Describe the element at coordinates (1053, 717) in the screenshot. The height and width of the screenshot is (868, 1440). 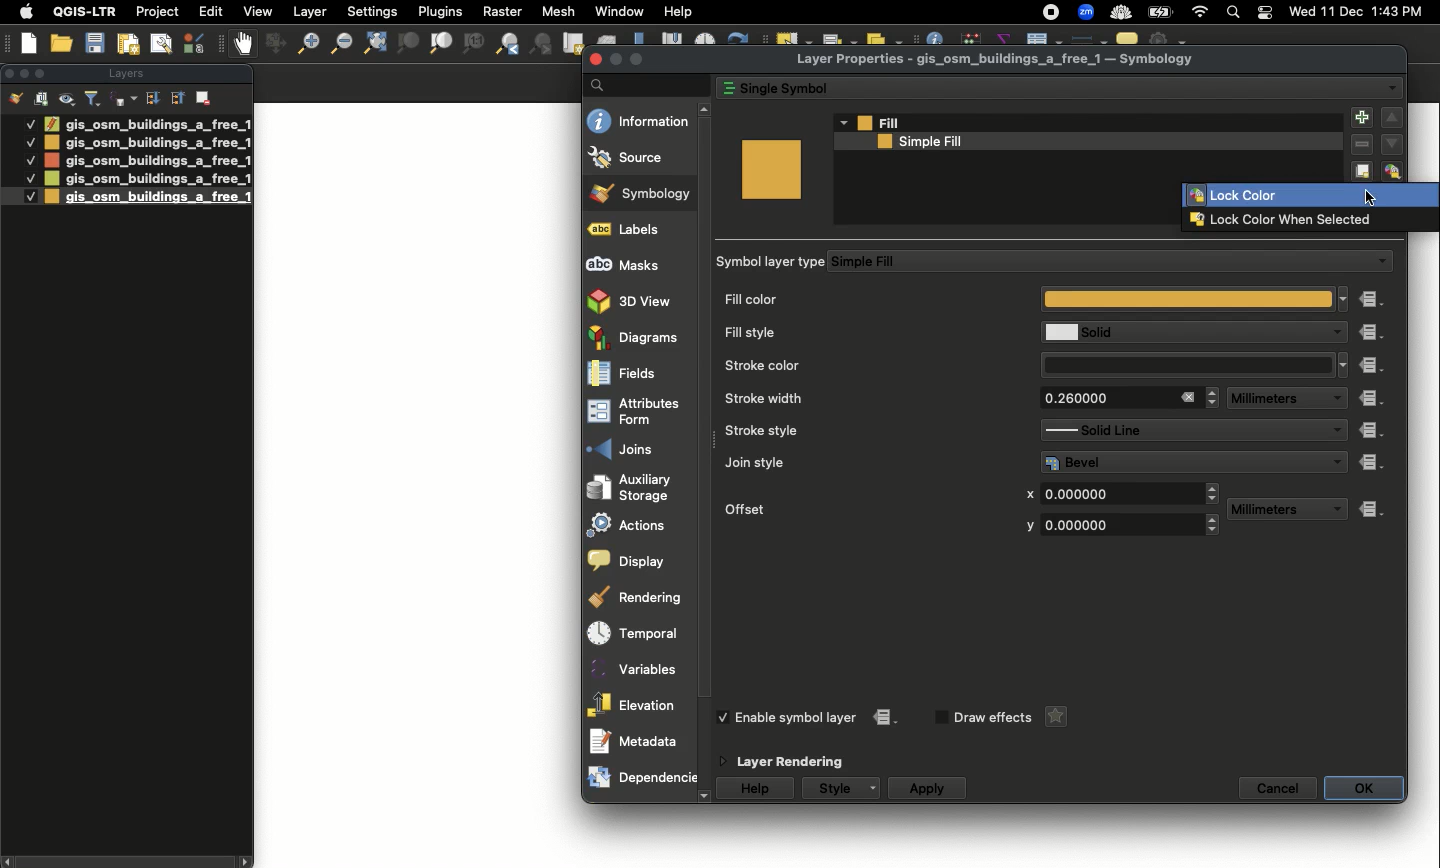
I see `Star` at that location.